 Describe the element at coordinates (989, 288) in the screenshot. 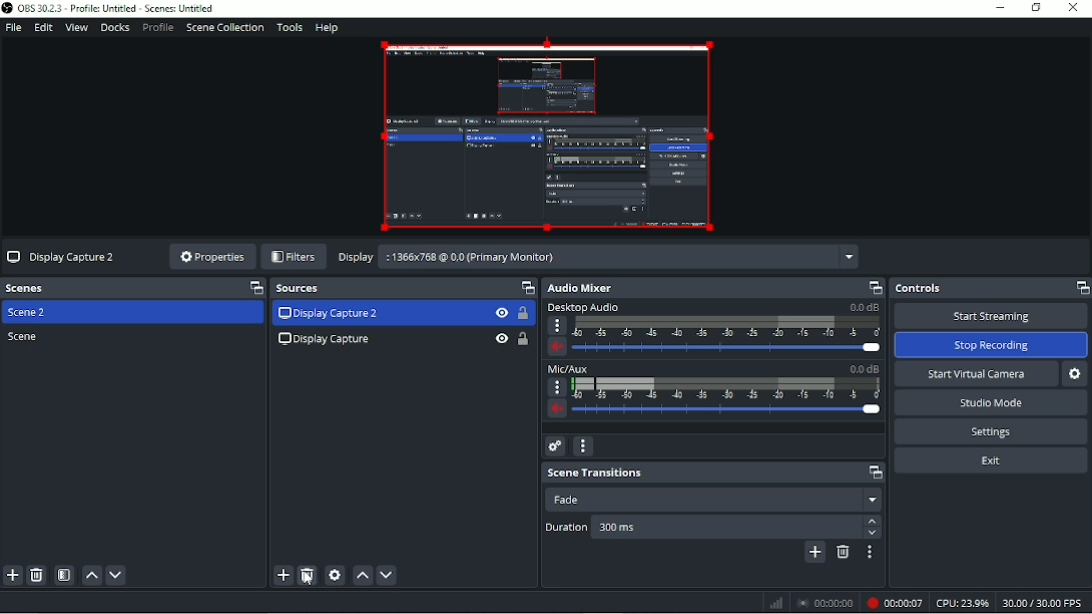

I see `Controls` at that location.